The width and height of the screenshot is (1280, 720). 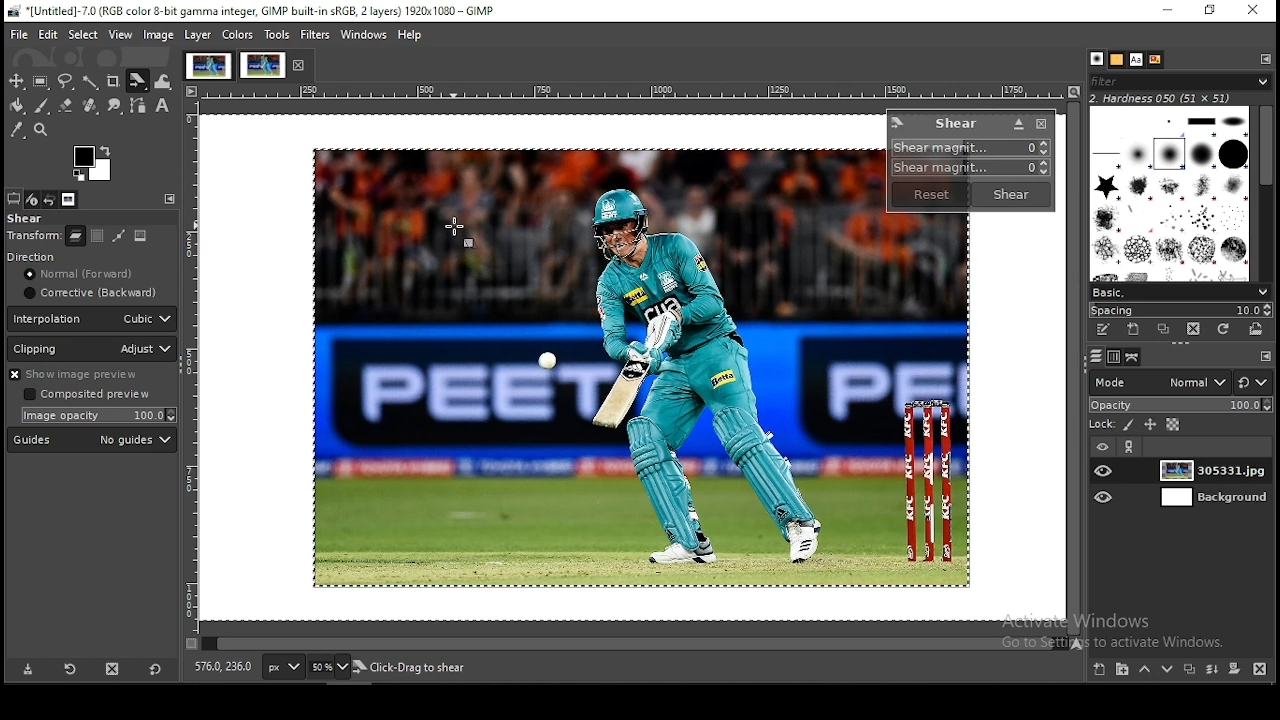 I want to click on logo, so click(x=898, y=122).